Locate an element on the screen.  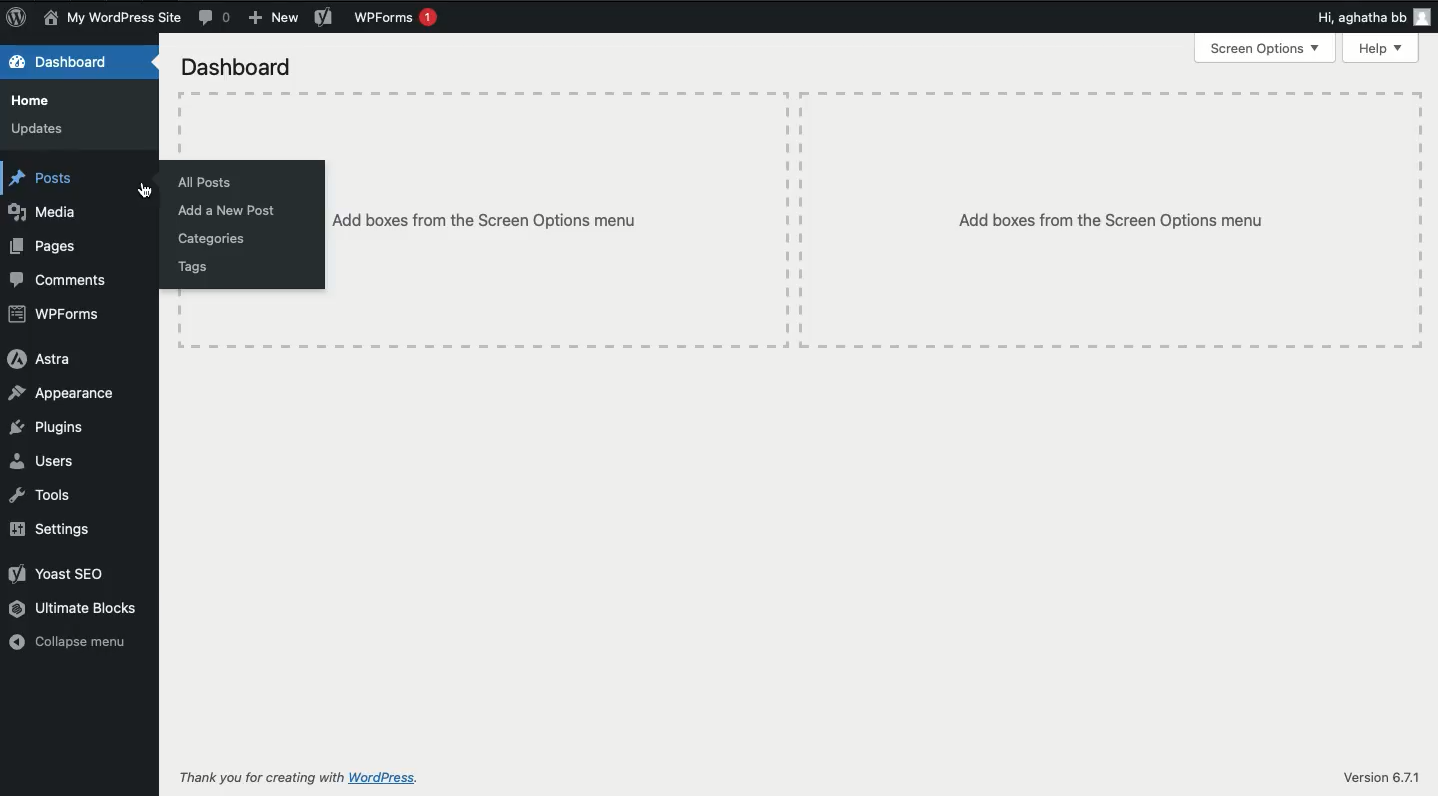
Settings is located at coordinates (51, 528).